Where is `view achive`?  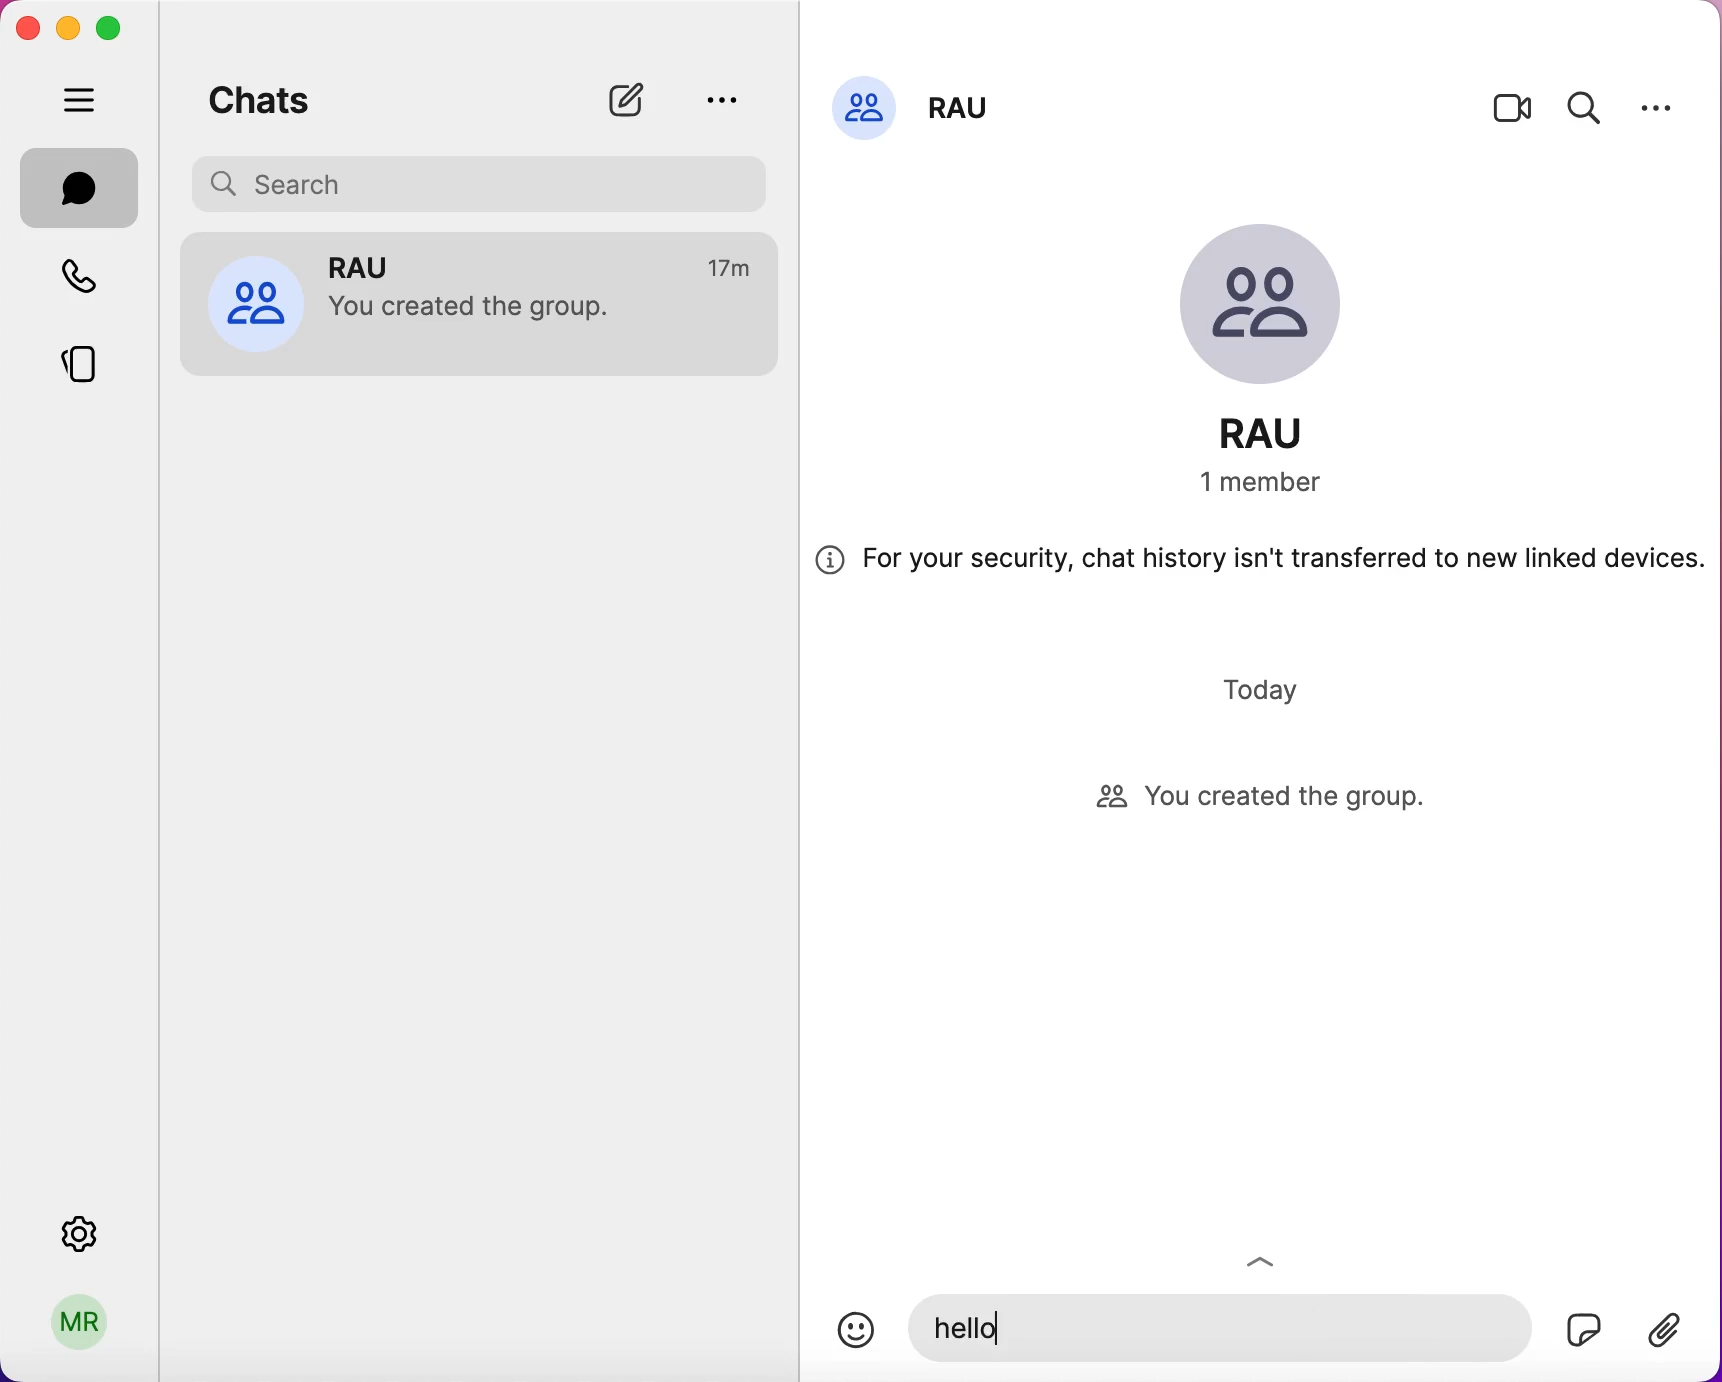 view achive is located at coordinates (720, 99).